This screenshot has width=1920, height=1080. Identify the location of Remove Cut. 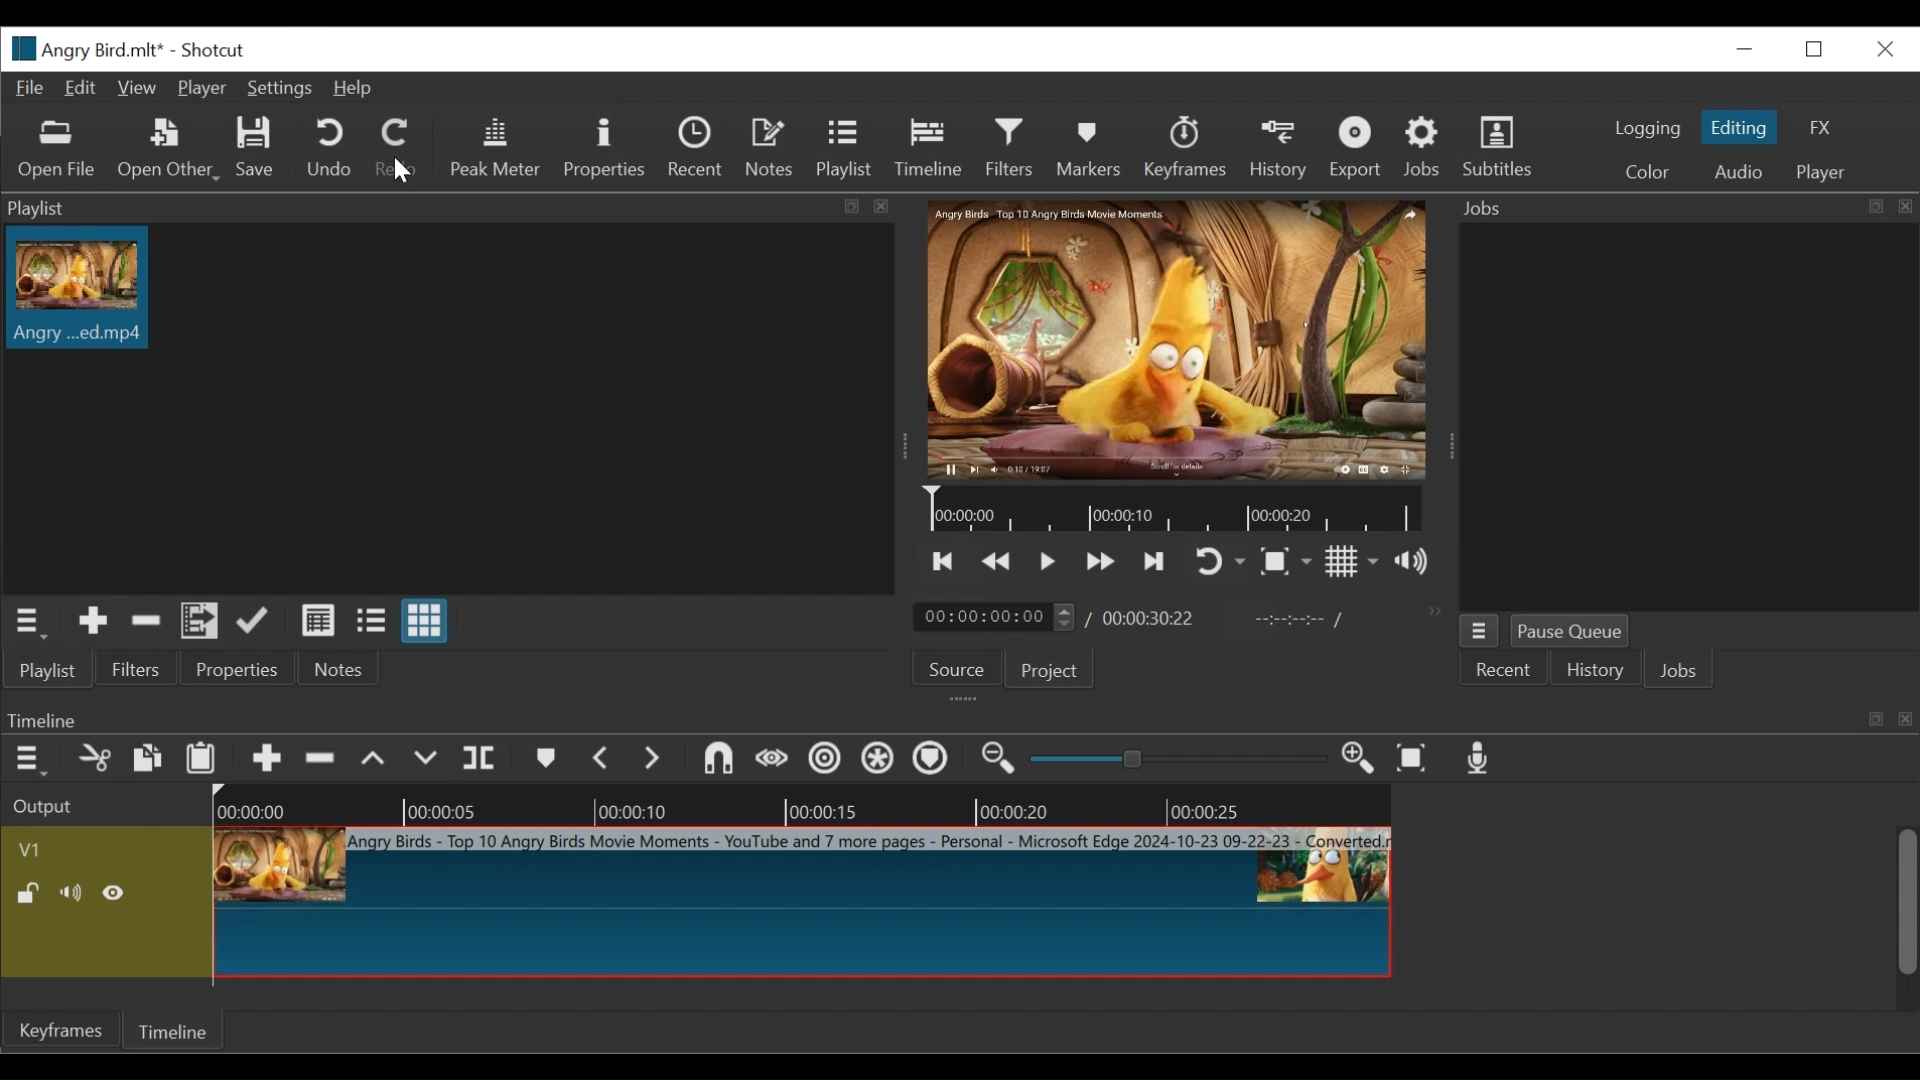
(146, 620).